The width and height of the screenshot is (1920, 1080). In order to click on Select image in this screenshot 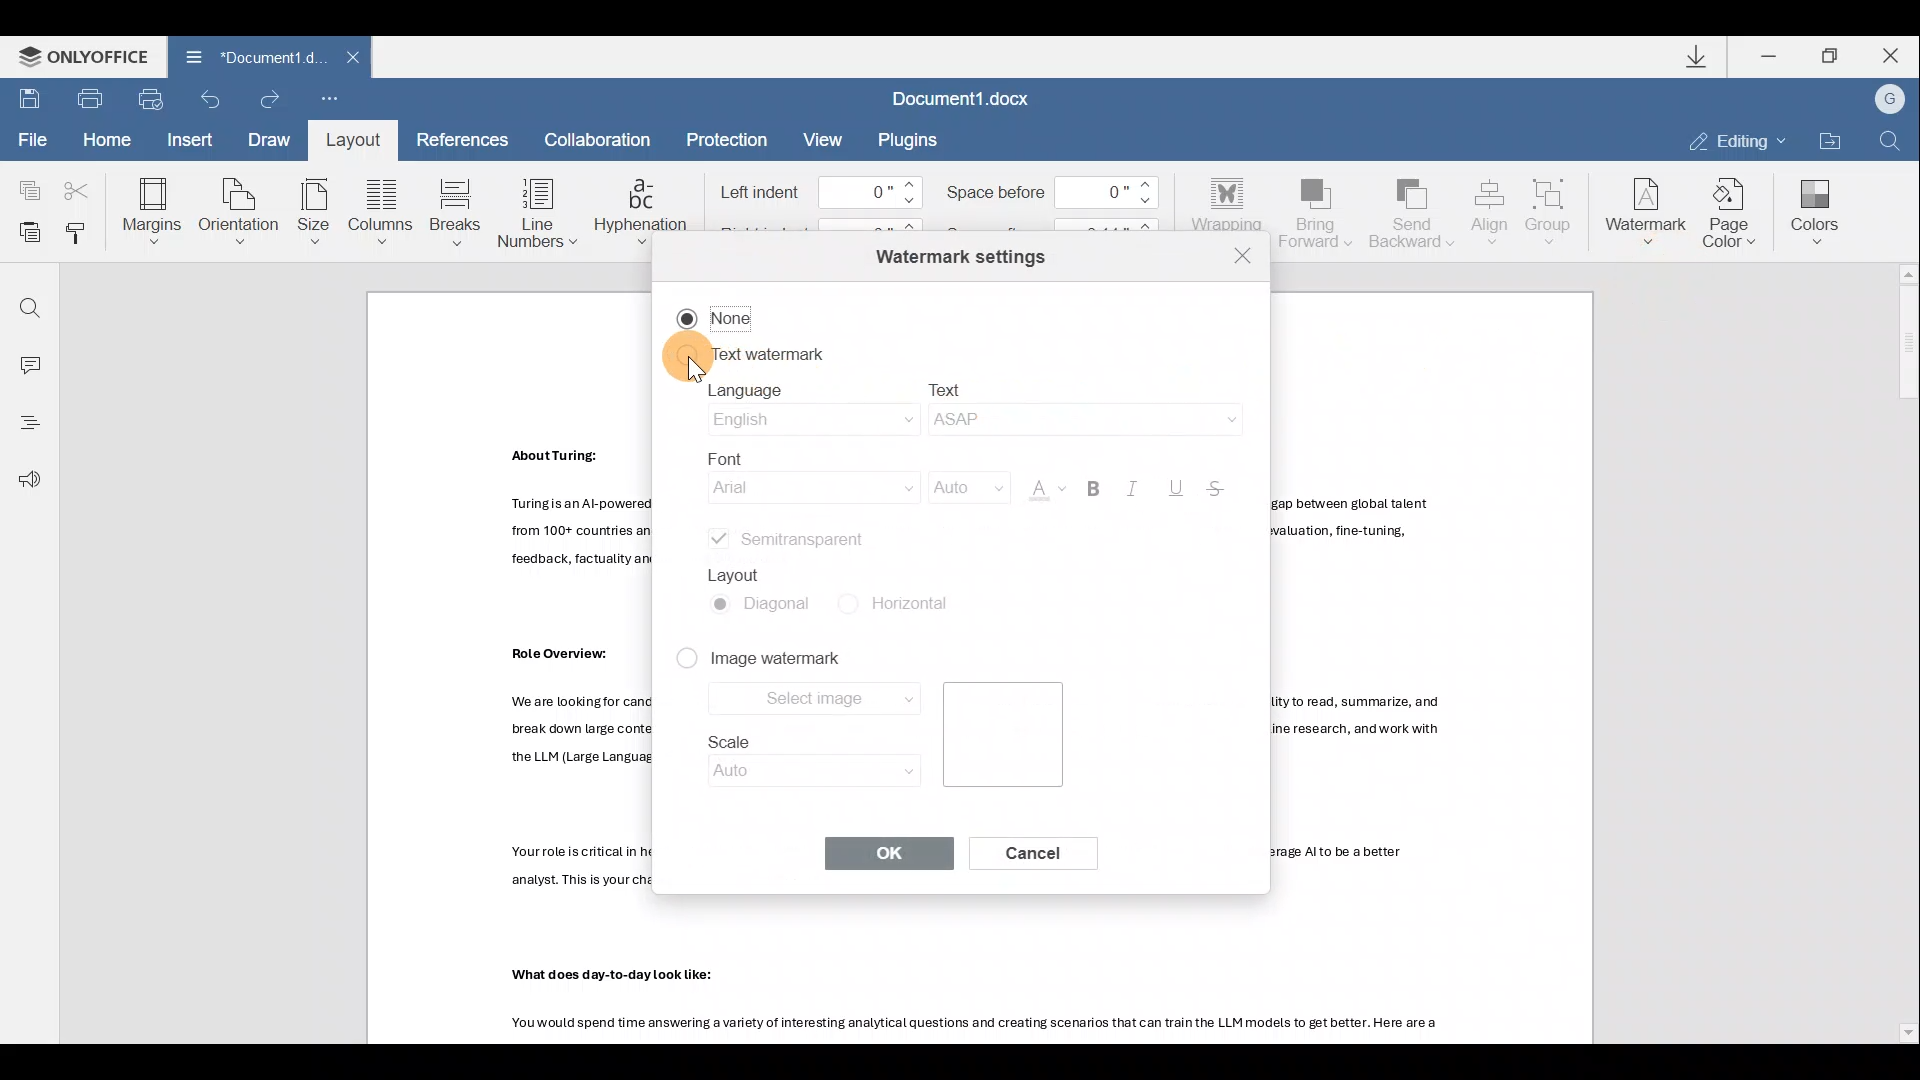, I will do `click(812, 701)`.